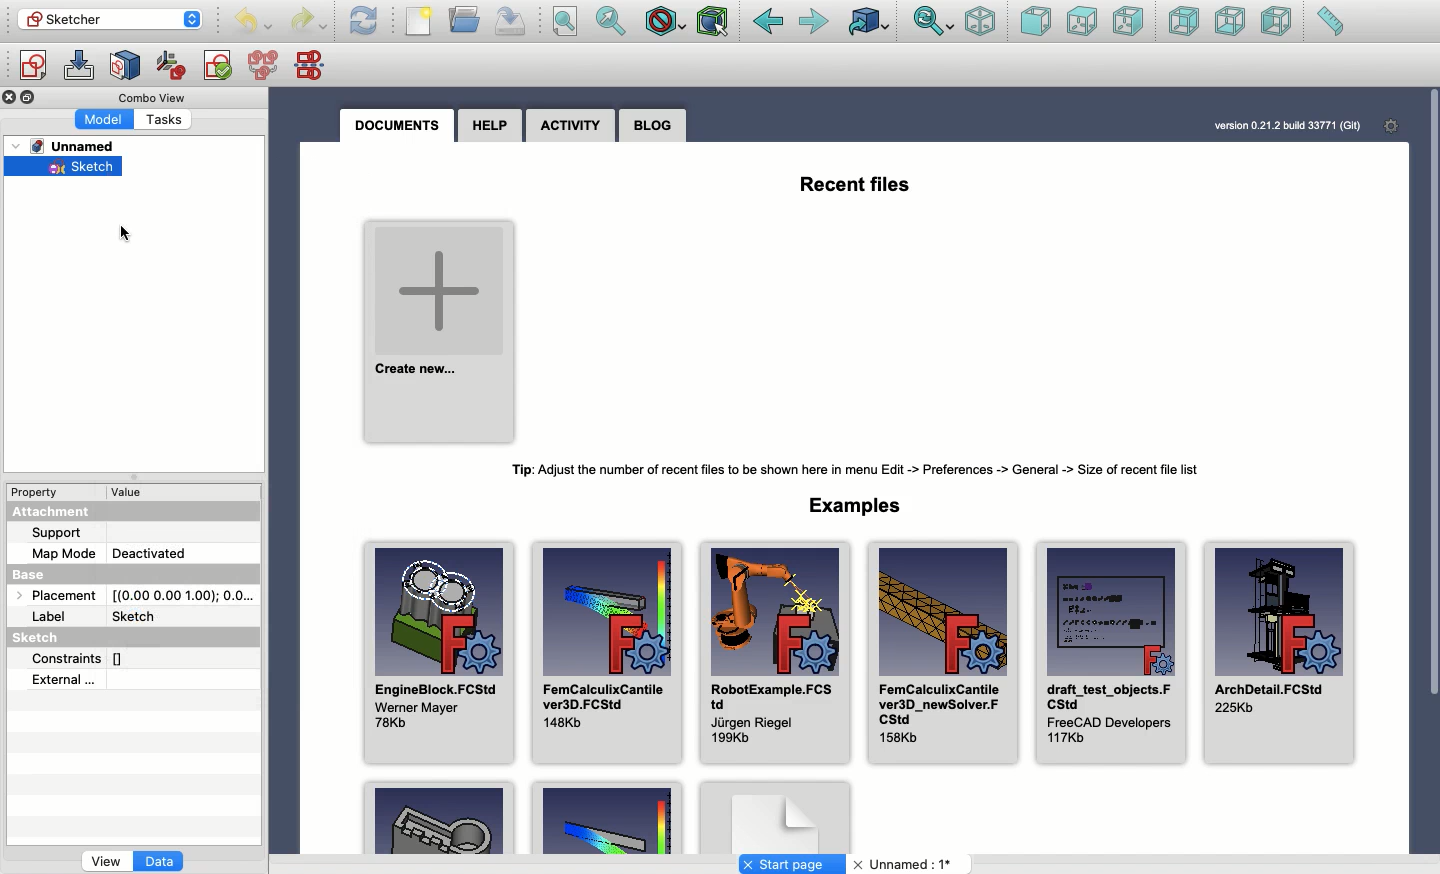 The image size is (1440, 874). What do you see at coordinates (266, 66) in the screenshot?
I see `Merge sketches` at bounding box center [266, 66].